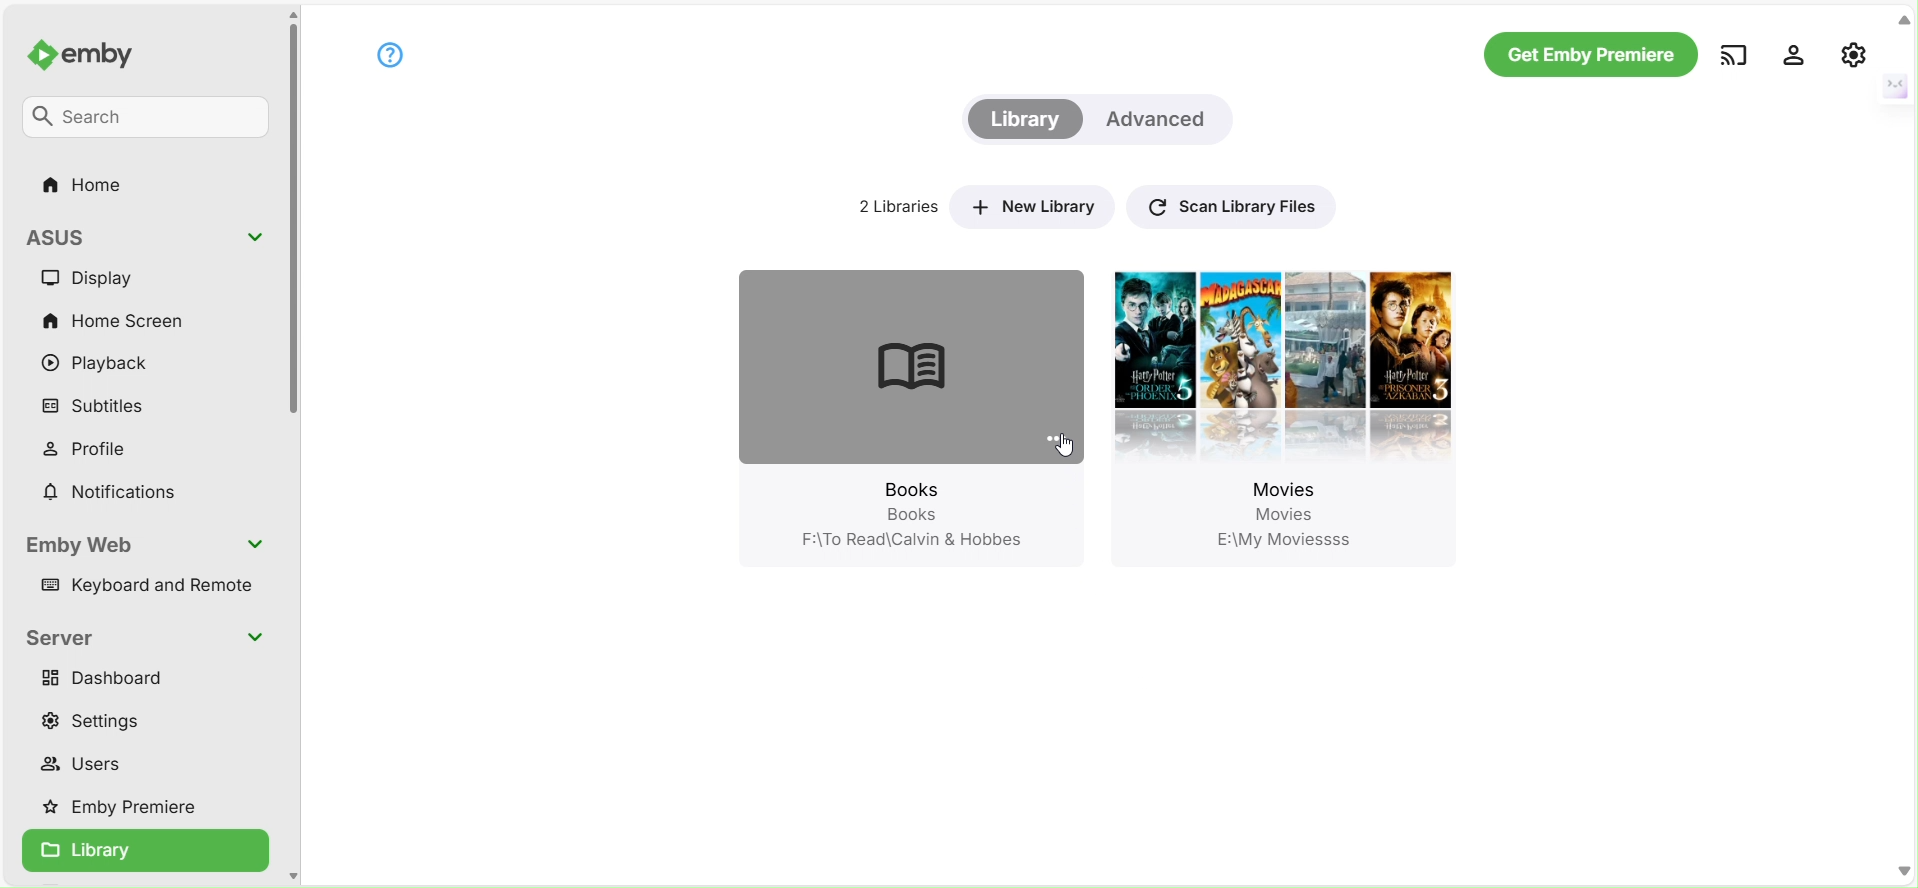  Describe the element at coordinates (1854, 53) in the screenshot. I see `Manage Emby Server` at that location.